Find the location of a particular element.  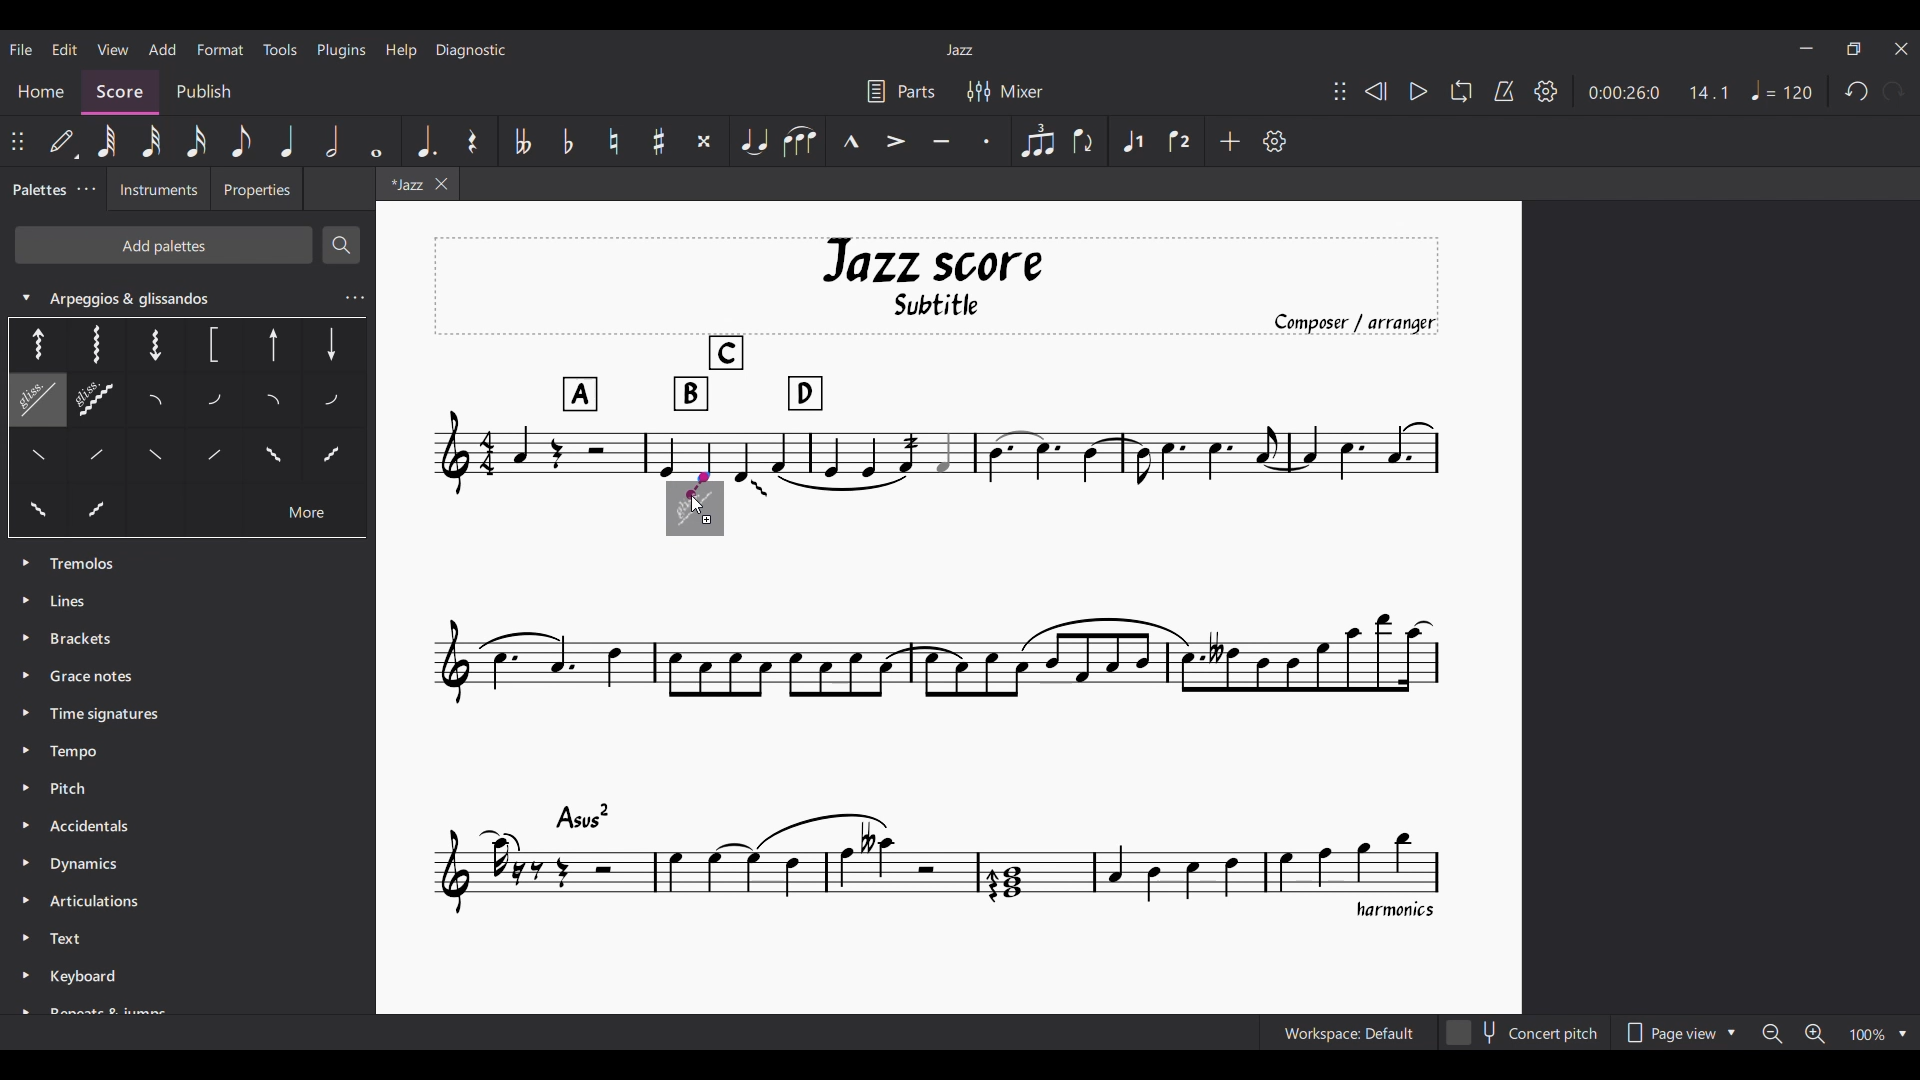

Plate 3 is located at coordinates (152, 343).